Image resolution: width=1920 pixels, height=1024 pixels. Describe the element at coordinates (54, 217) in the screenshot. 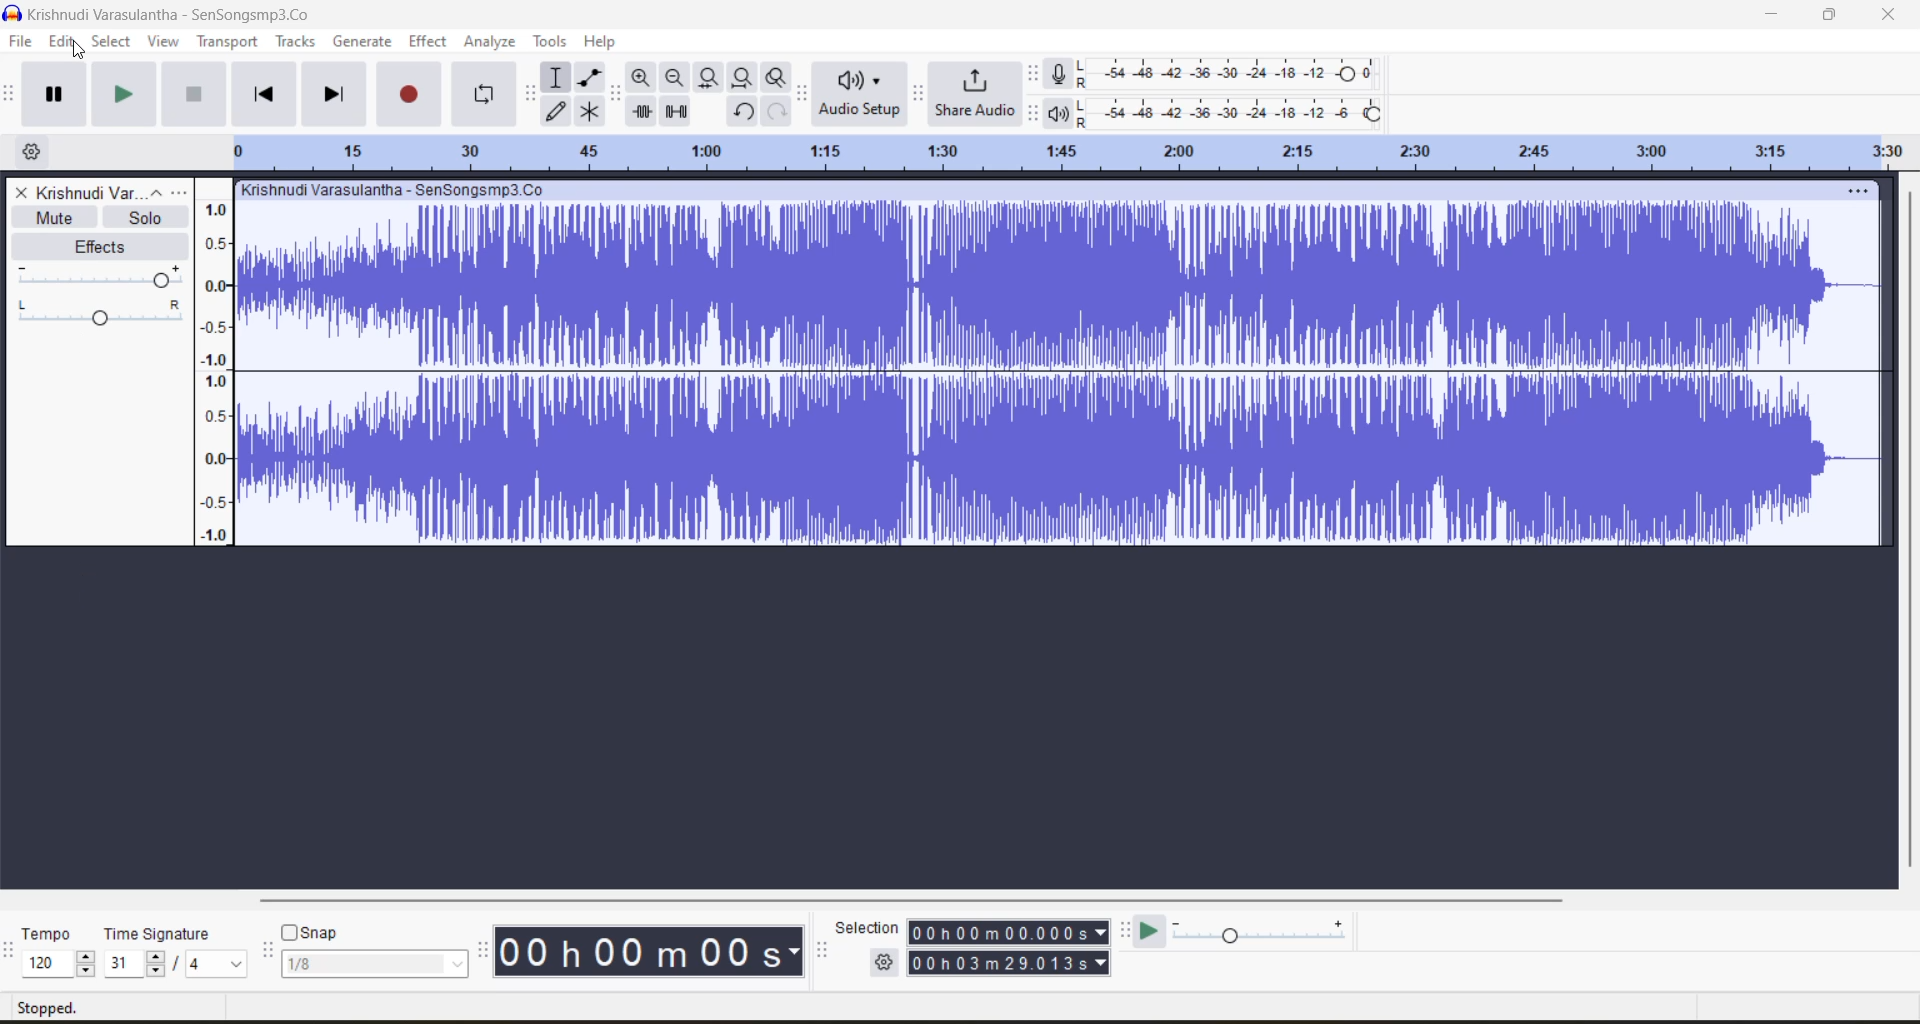

I see `mute` at that location.